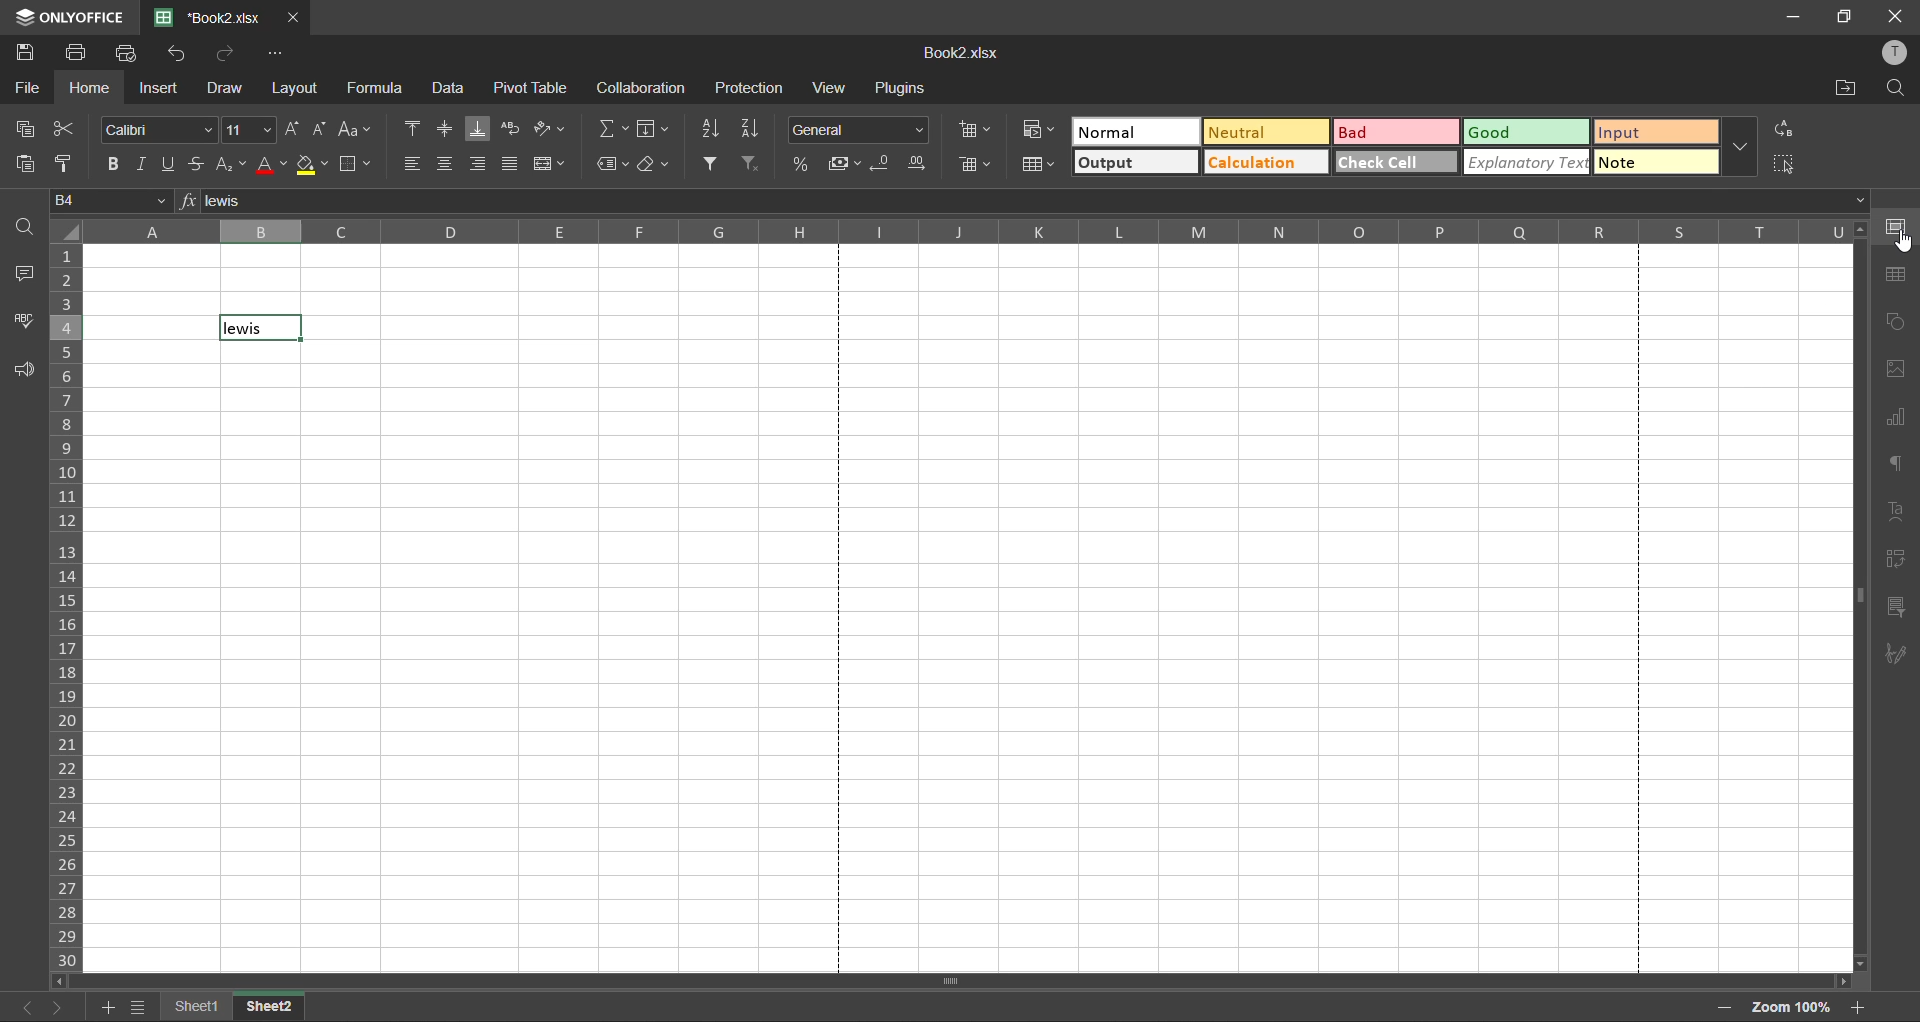 This screenshot has height=1022, width=1920. What do you see at coordinates (377, 89) in the screenshot?
I see `formula` at bounding box center [377, 89].